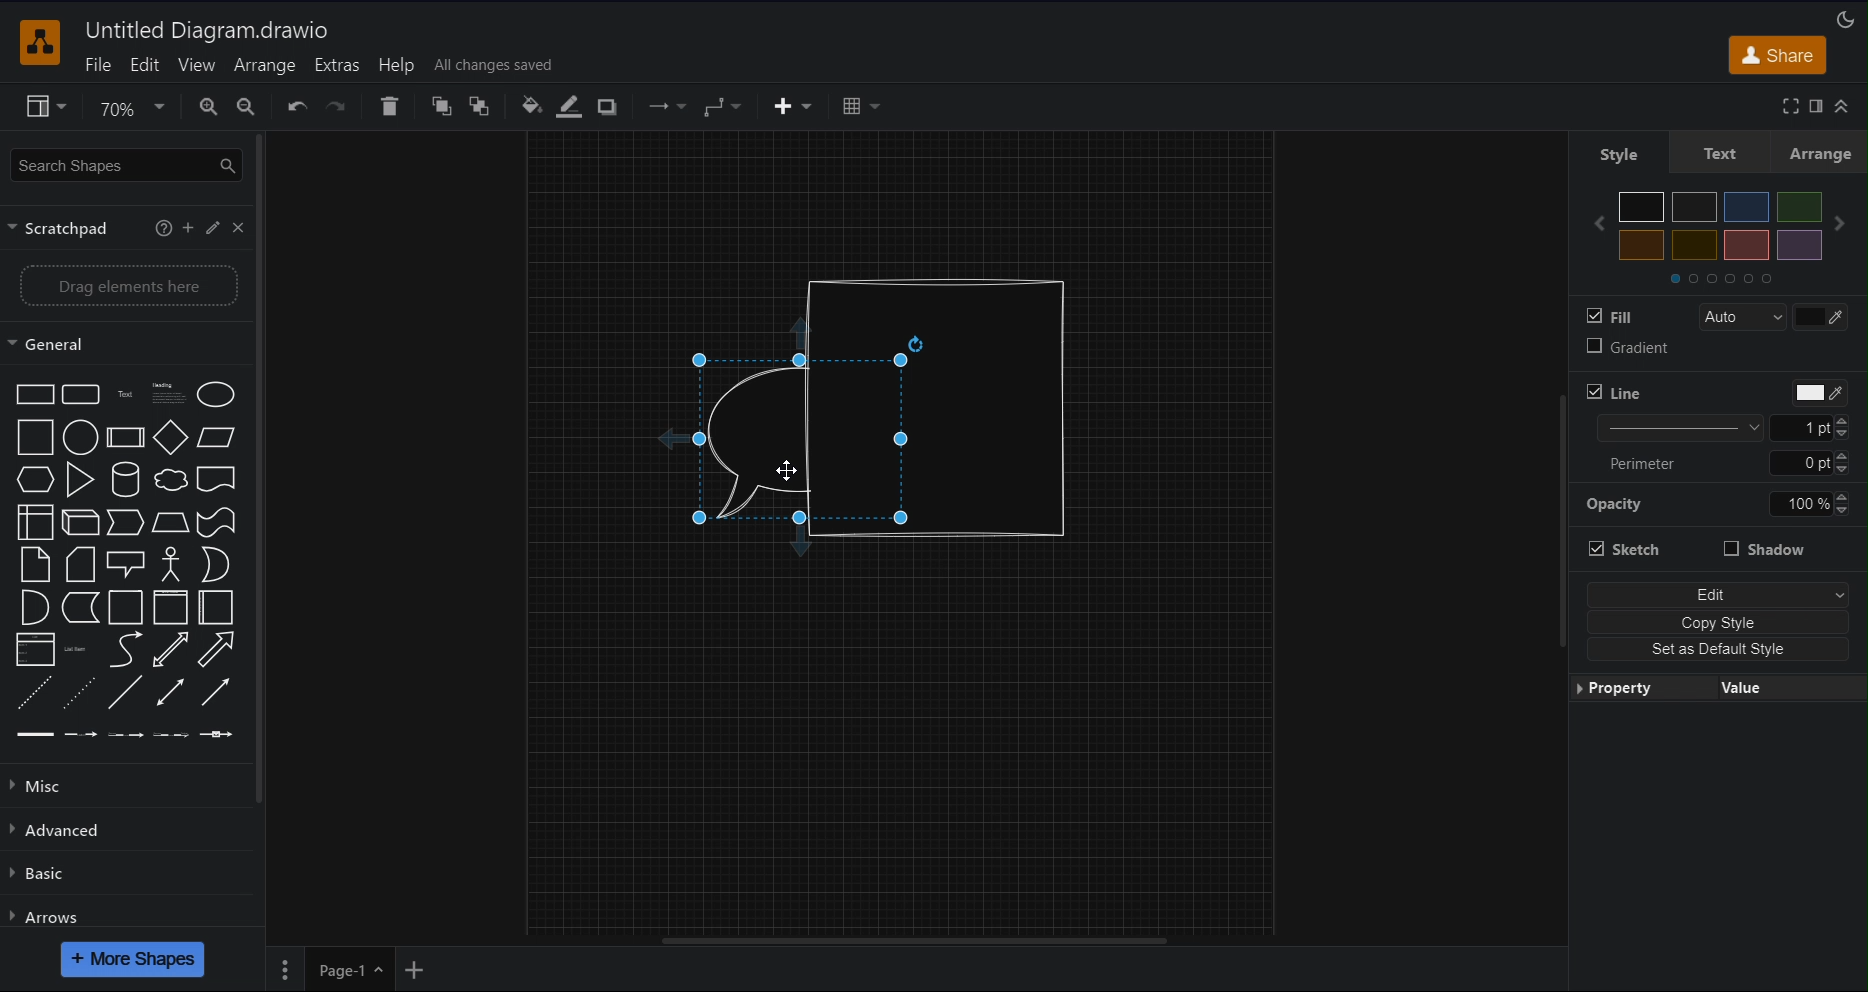 The image size is (1868, 992). I want to click on Increase/Decrease line thickness, so click(1842, 503).